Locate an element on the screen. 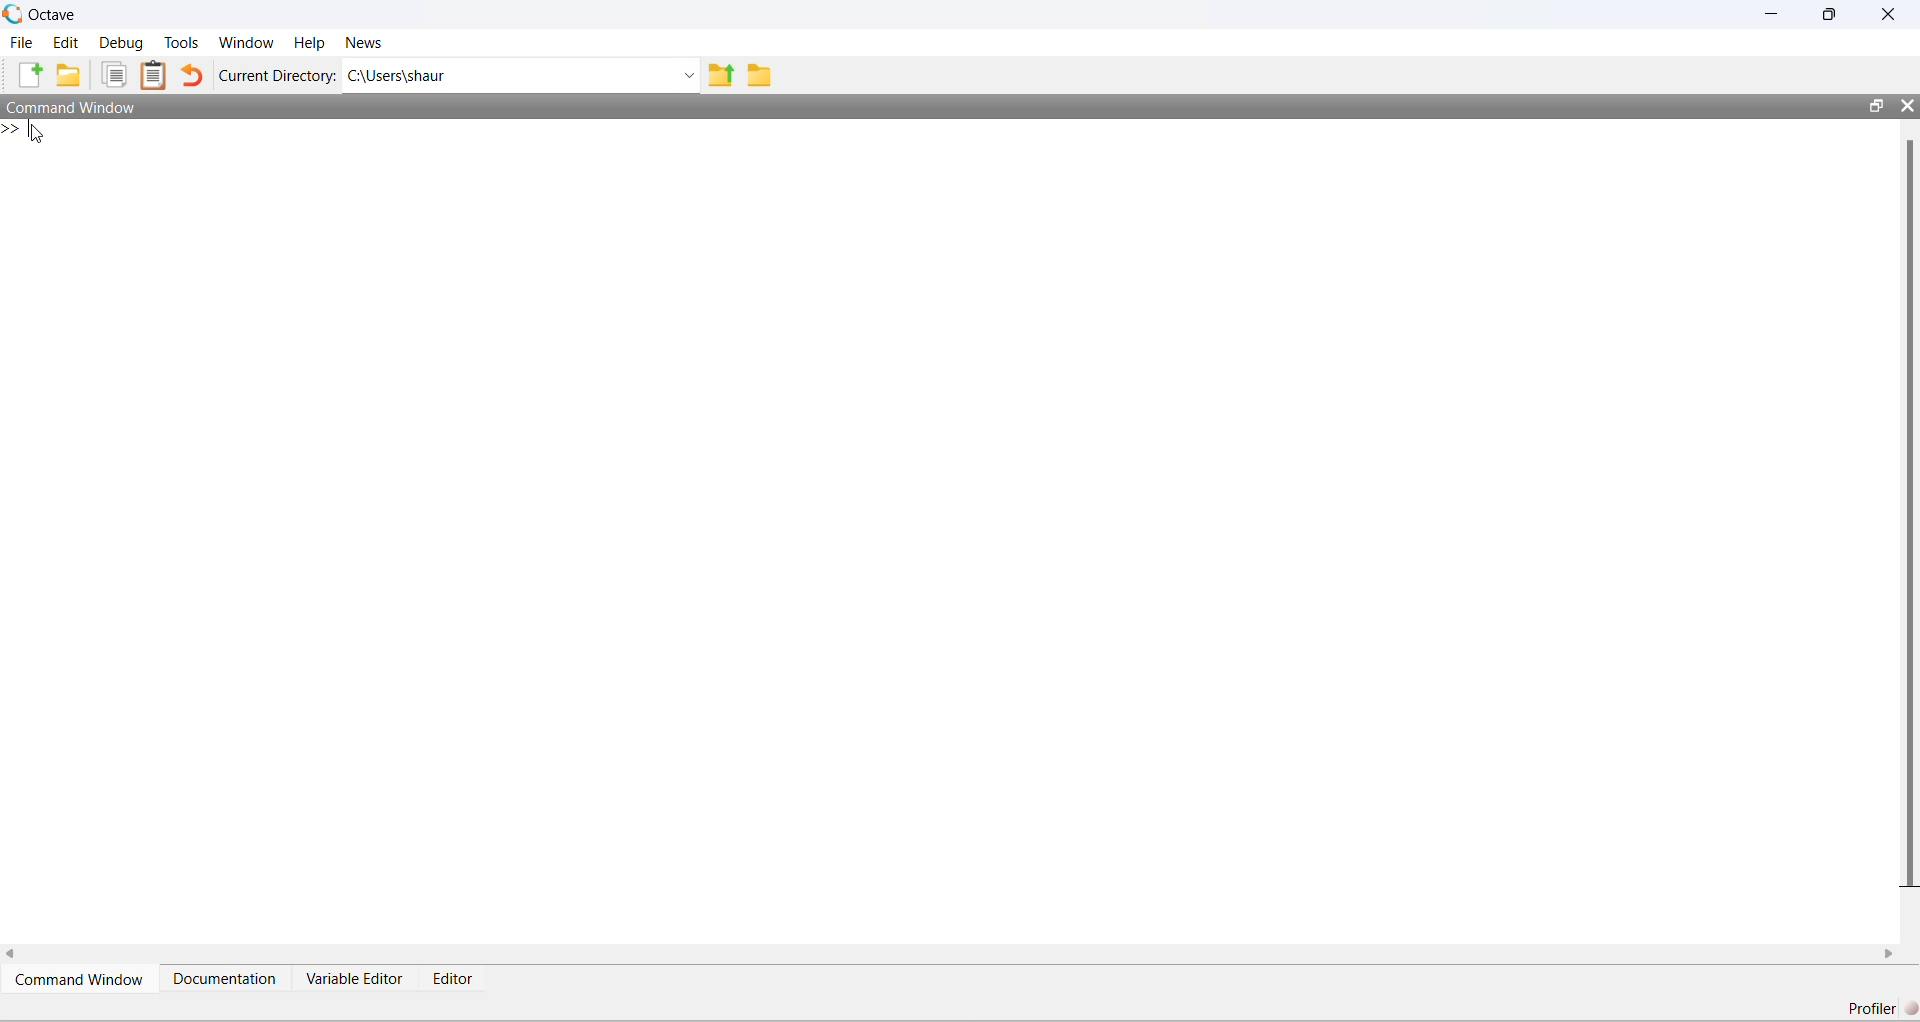  Window is located at coordinates (245, 43).